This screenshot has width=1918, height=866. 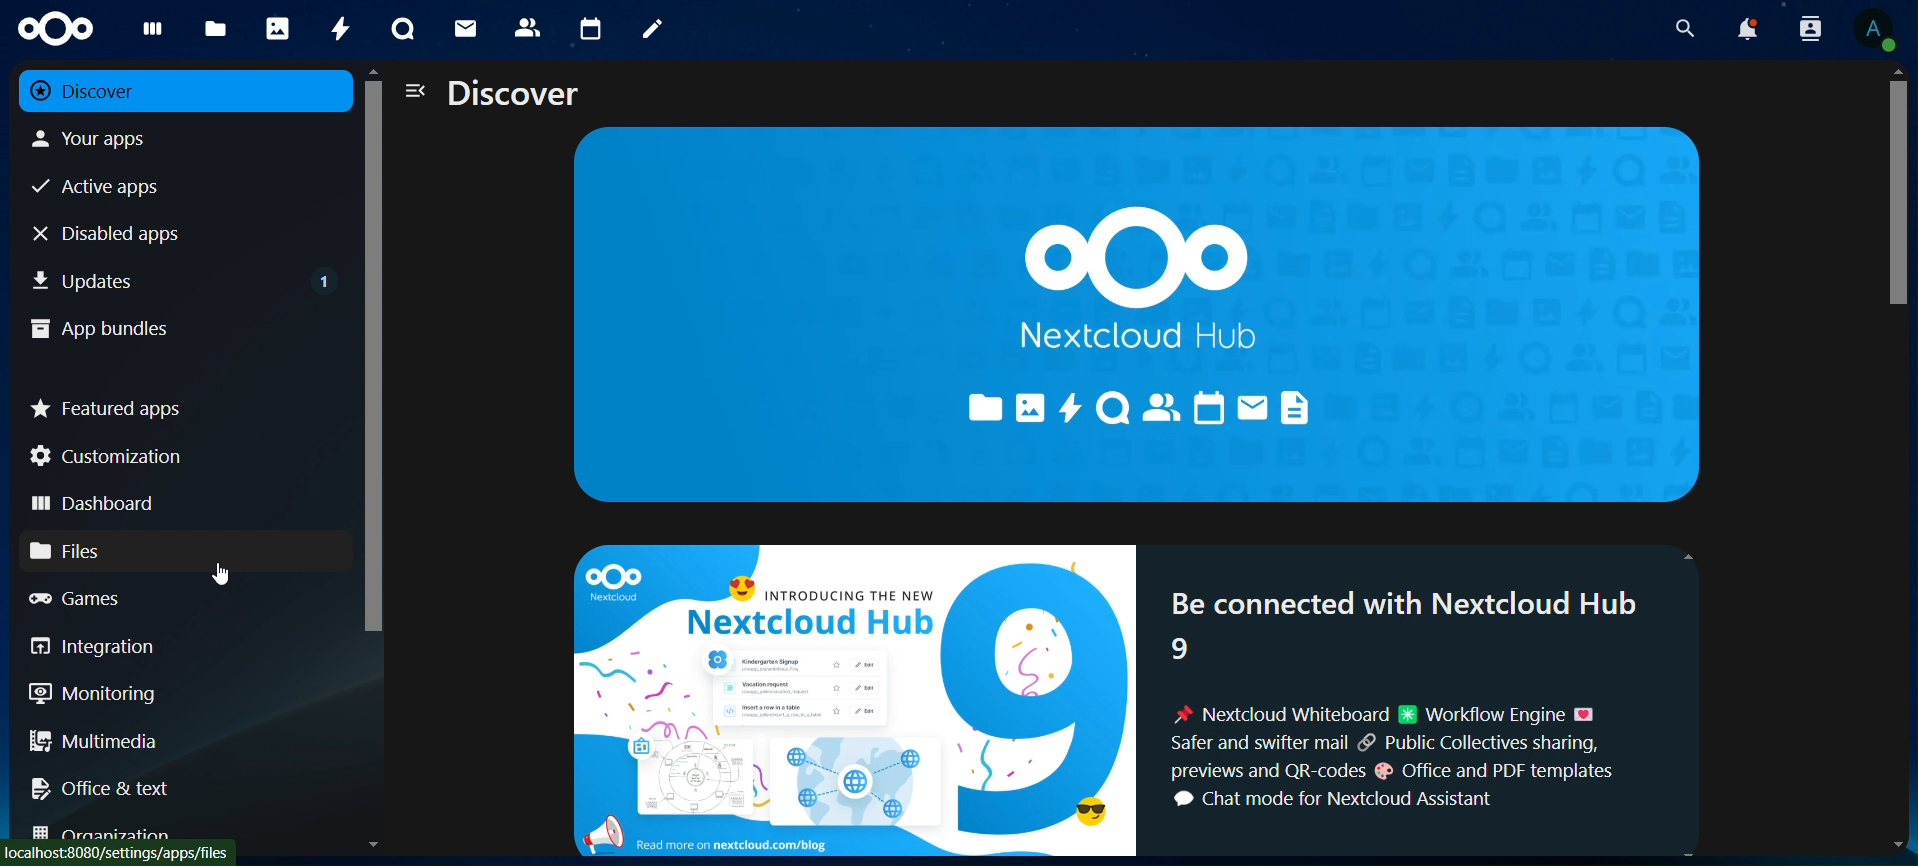 I want to click on discover, so click(x=514, y=90).